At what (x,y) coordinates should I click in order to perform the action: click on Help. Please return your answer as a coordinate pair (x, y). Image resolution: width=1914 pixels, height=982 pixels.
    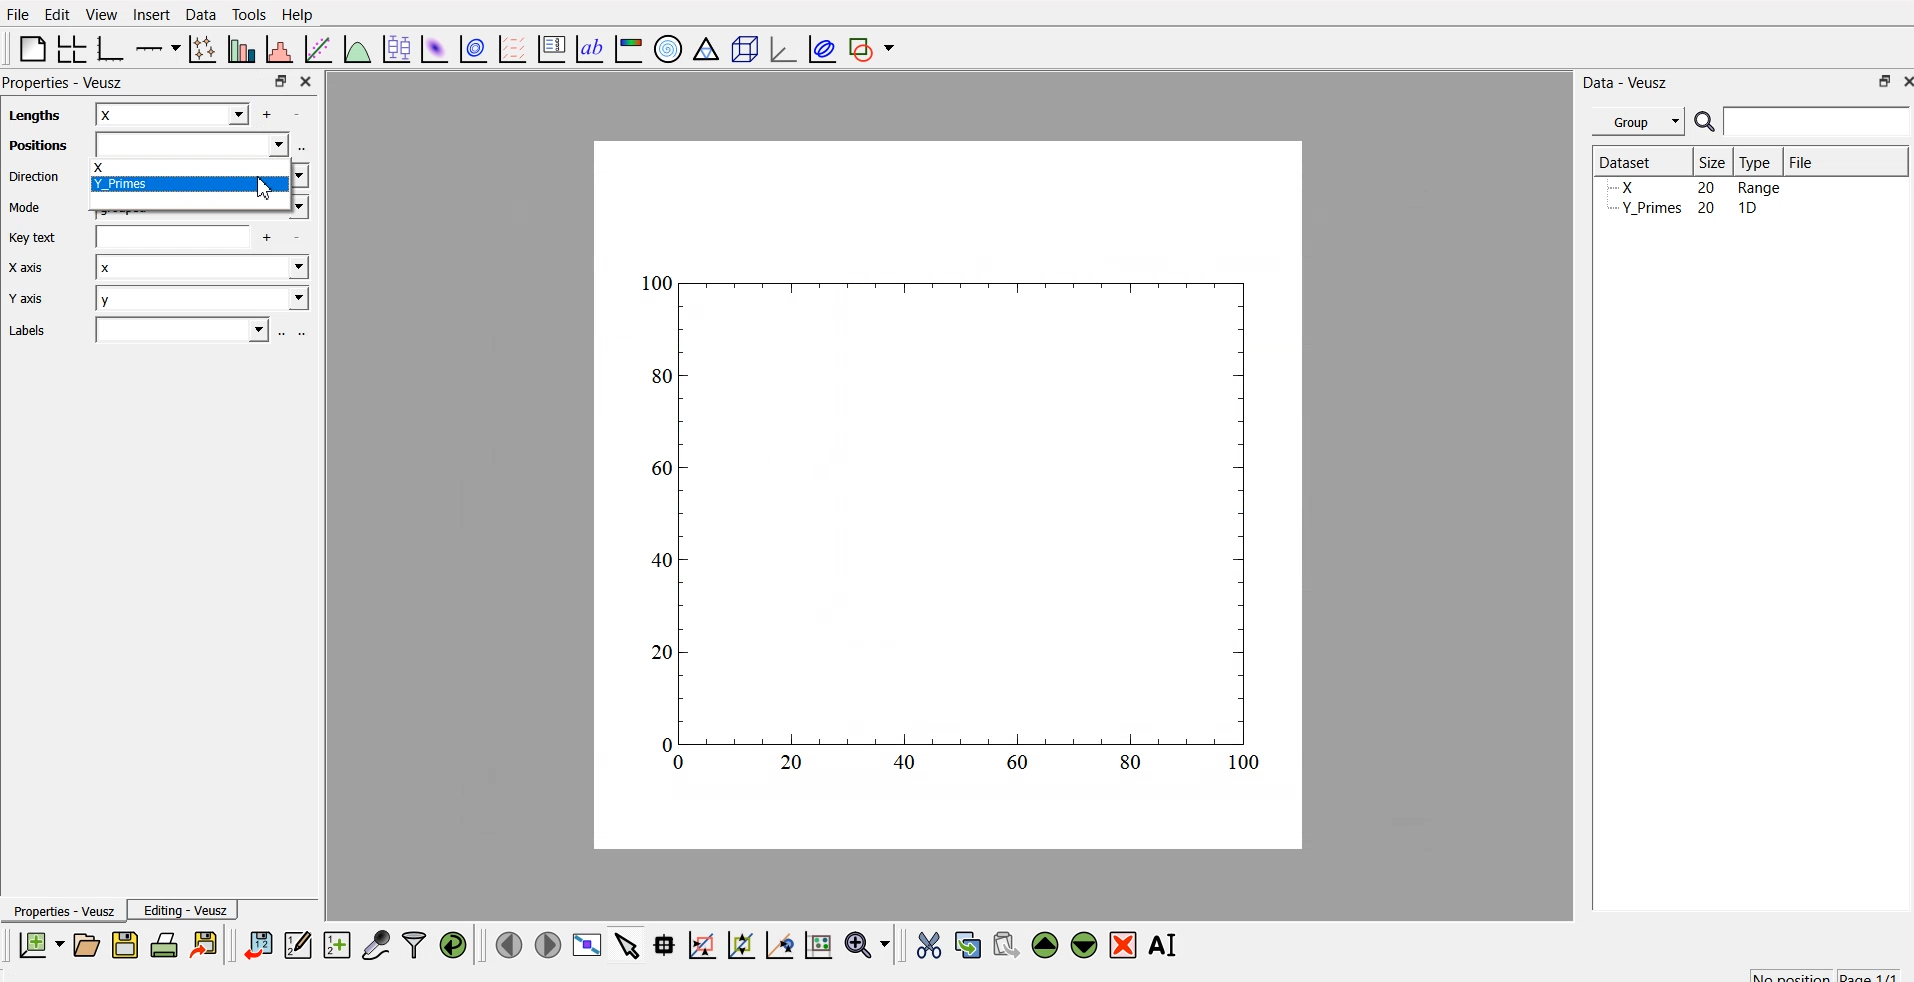
    Looking at the image, I should click on (302, 14).